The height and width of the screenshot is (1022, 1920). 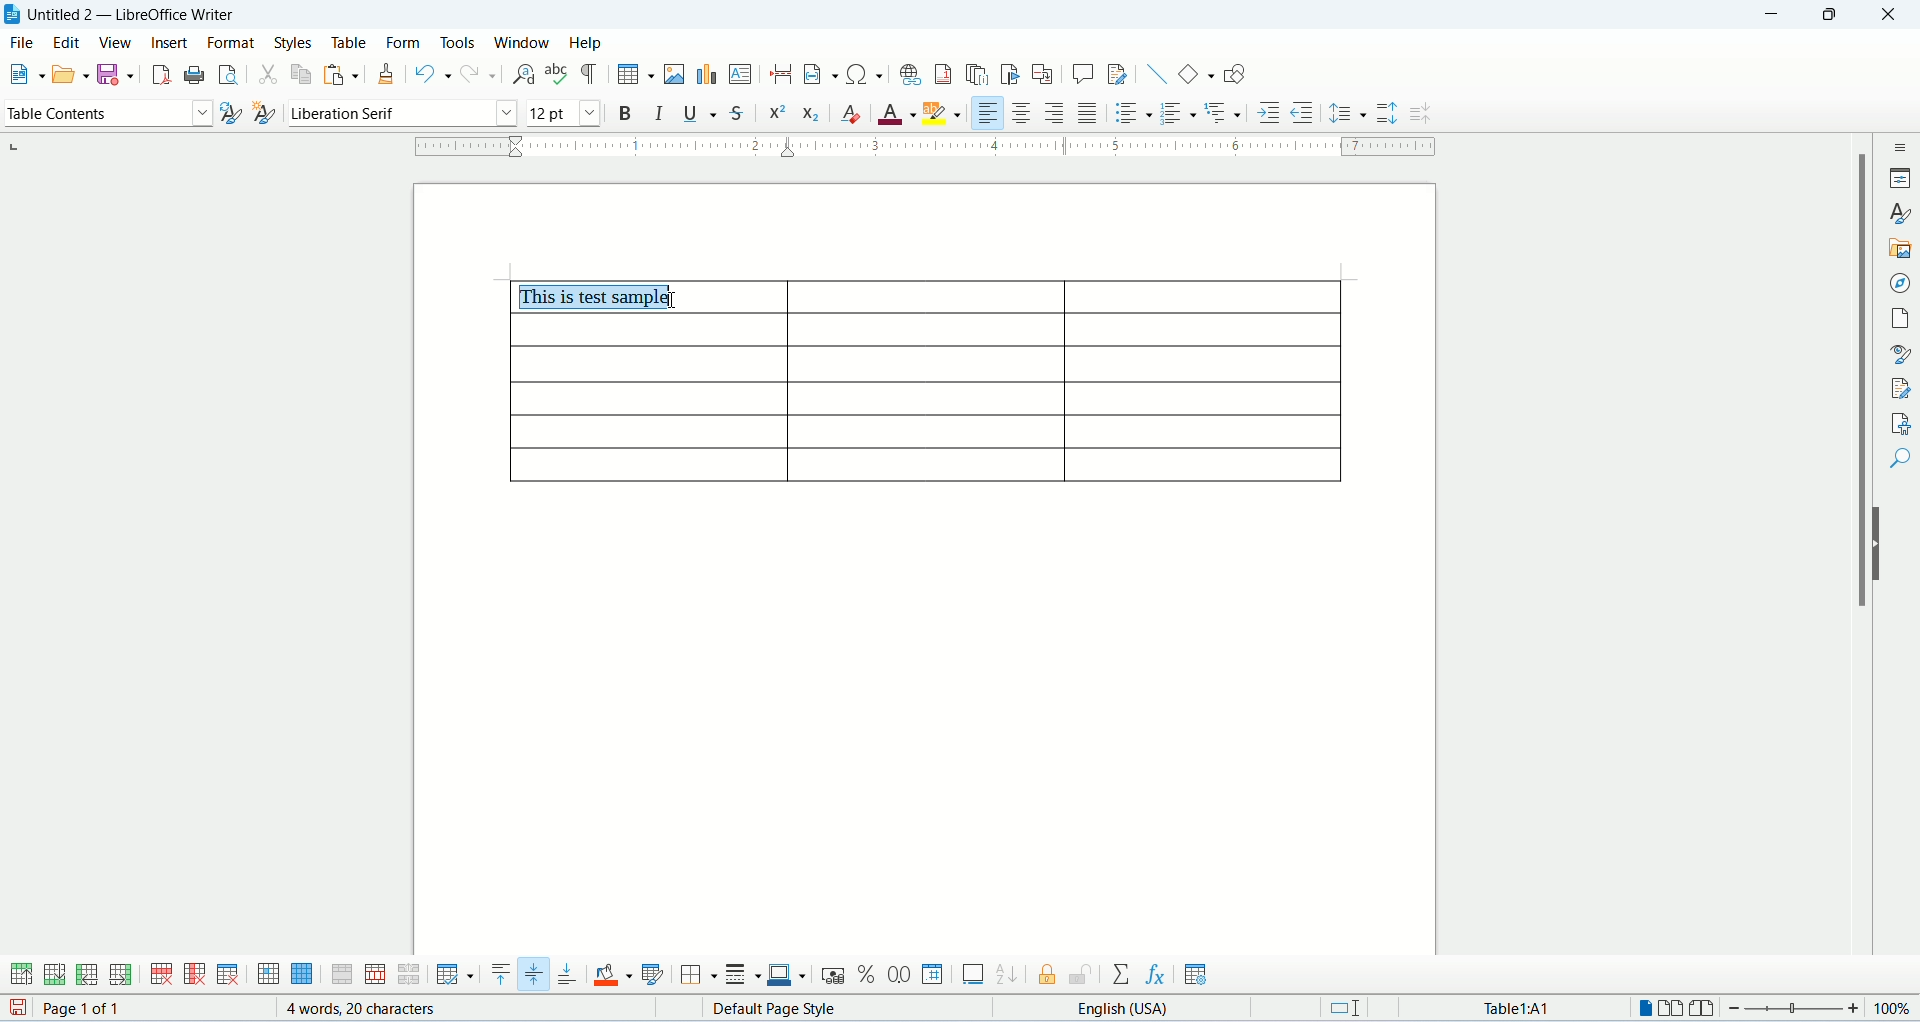 What do you see at coordinates (1012, 71) in the screenshot?
I see `insert bookmark` at bounding box center [1012, 71].